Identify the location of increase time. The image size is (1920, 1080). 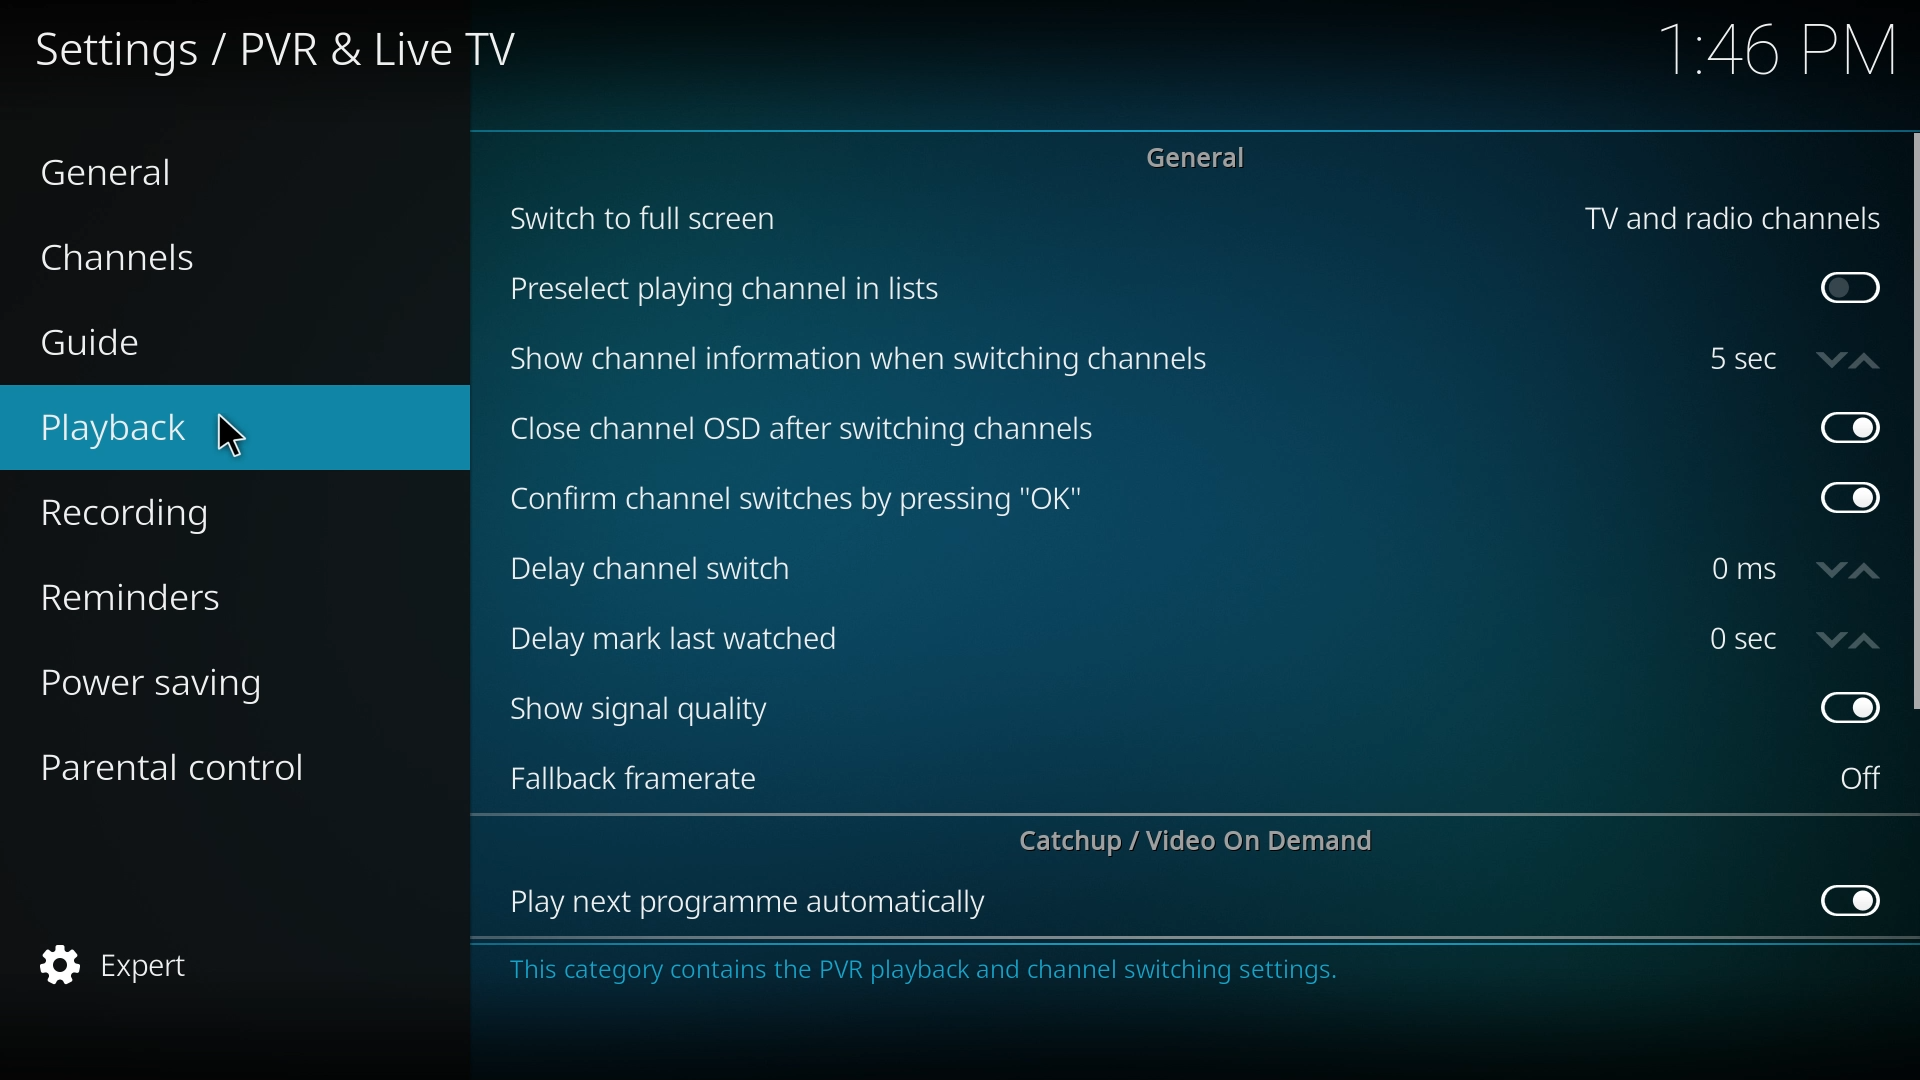
(1866, 572).